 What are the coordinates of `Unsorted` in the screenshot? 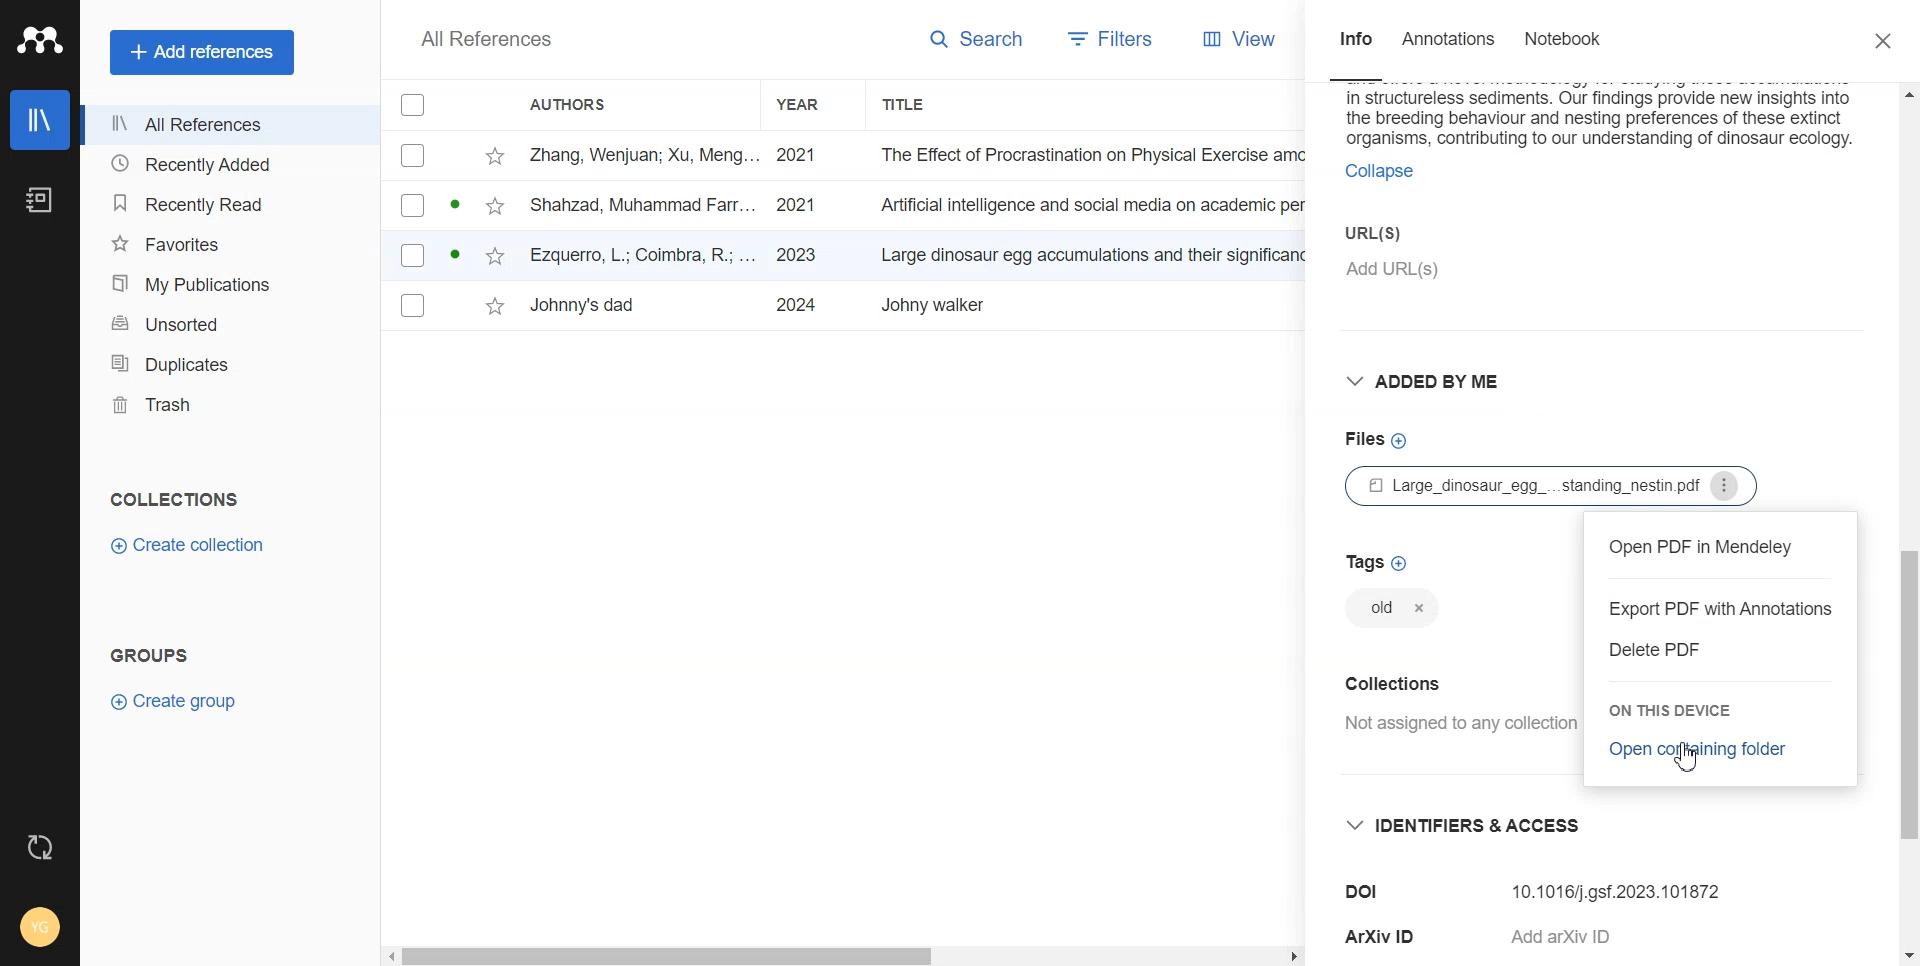 It's located at (218, 322).